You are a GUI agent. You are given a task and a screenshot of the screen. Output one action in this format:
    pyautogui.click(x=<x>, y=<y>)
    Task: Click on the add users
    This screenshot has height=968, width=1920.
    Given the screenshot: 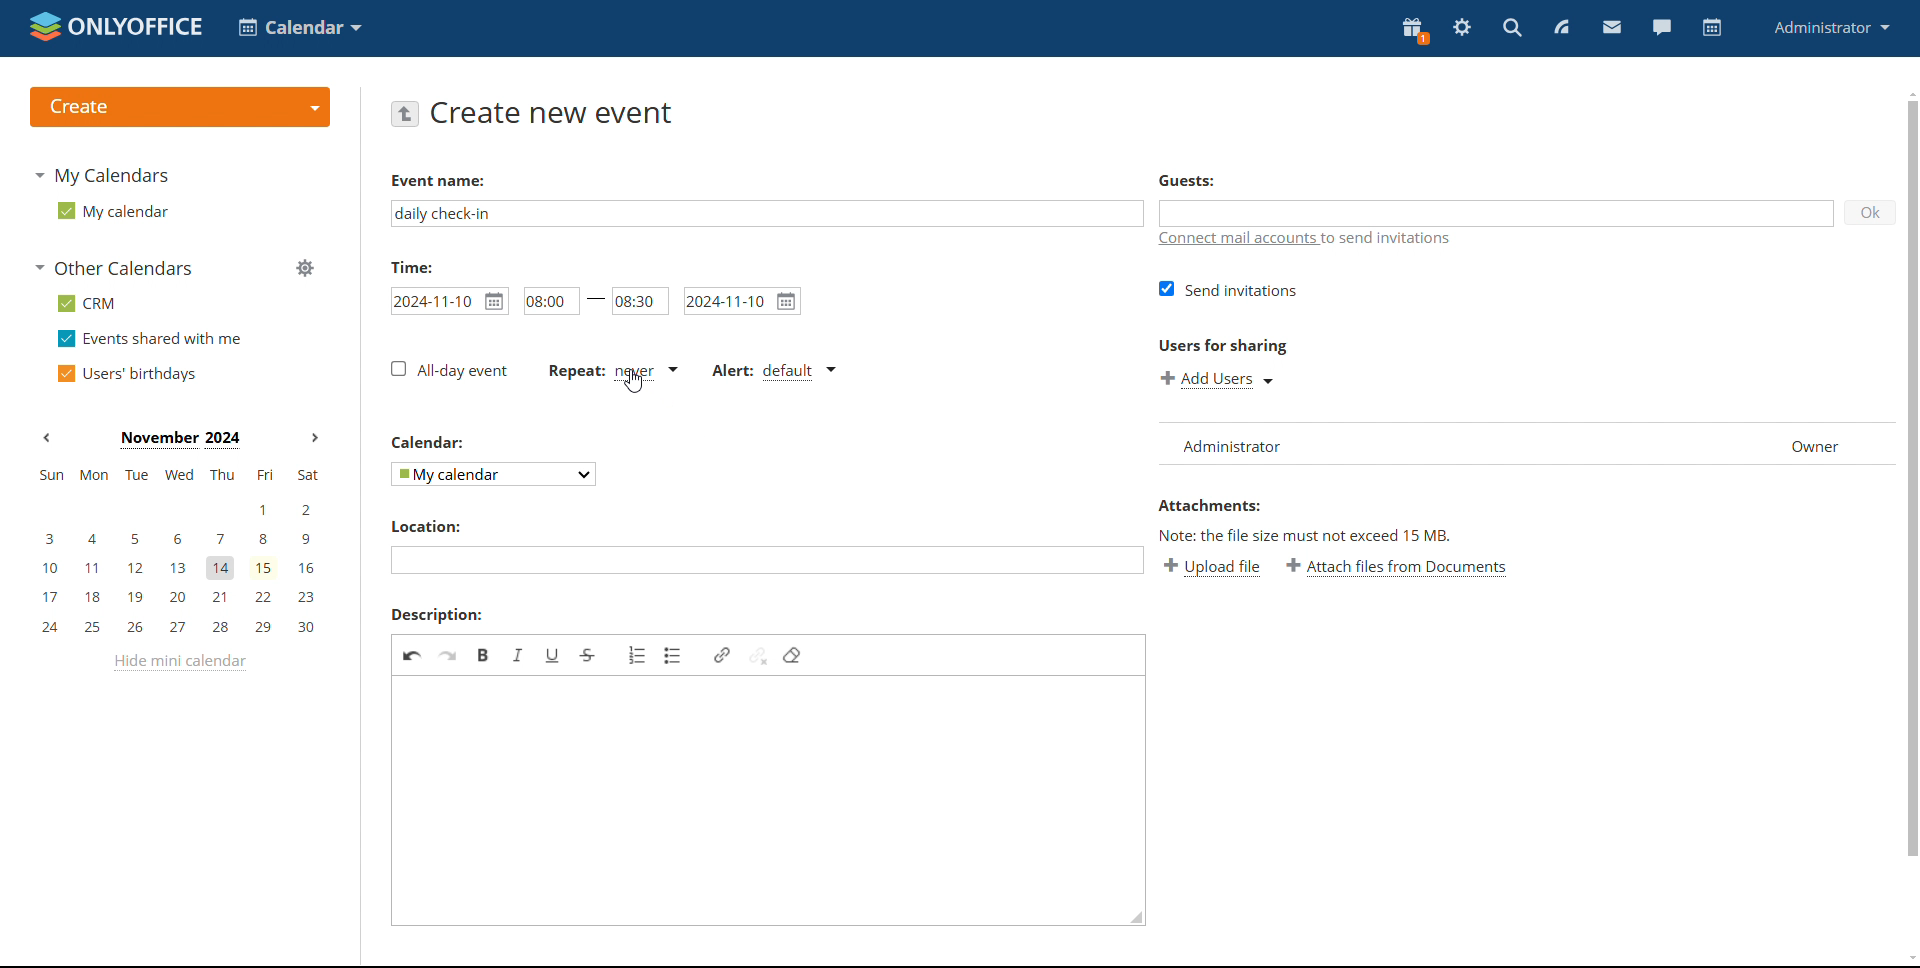 What is the action you would take?
    pyautogui.click(x=1218, y=380)
    